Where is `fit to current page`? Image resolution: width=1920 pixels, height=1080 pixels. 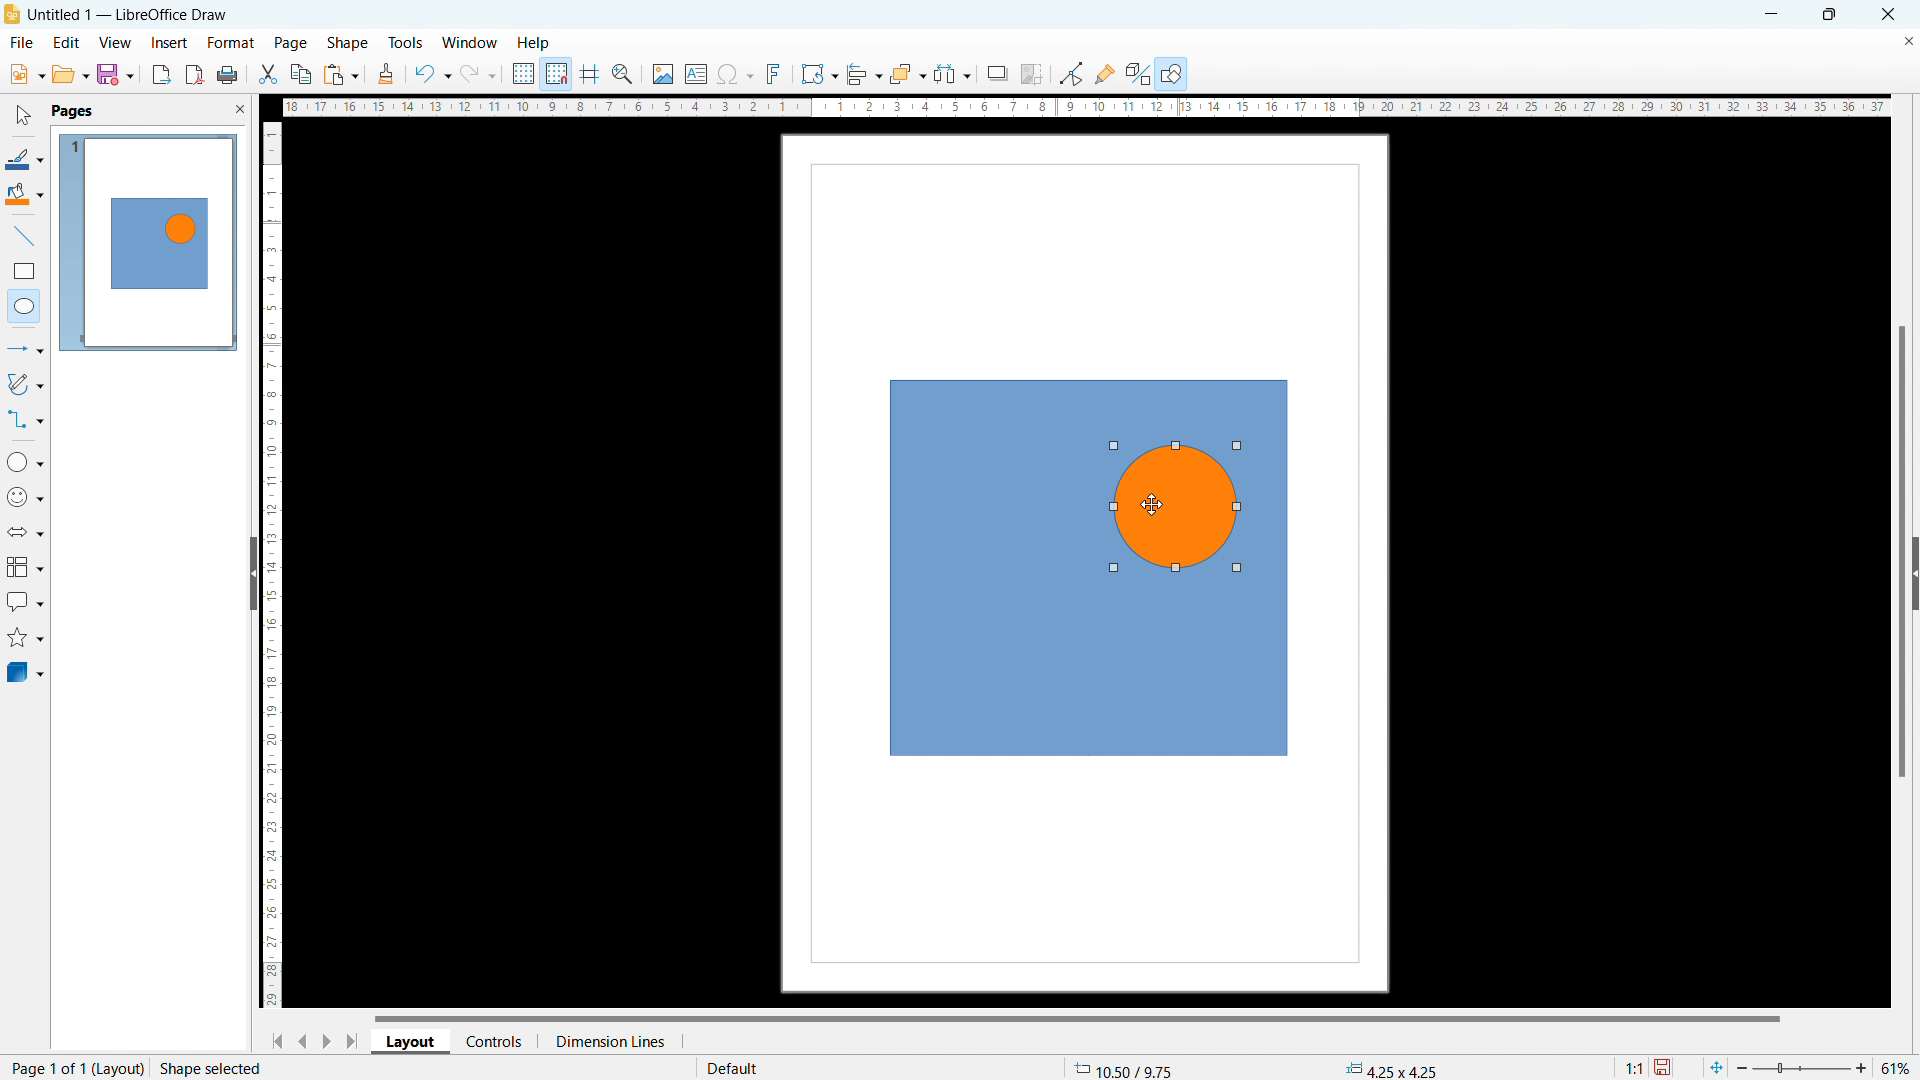
fit to current page is located at coordinates (1716, 1067).